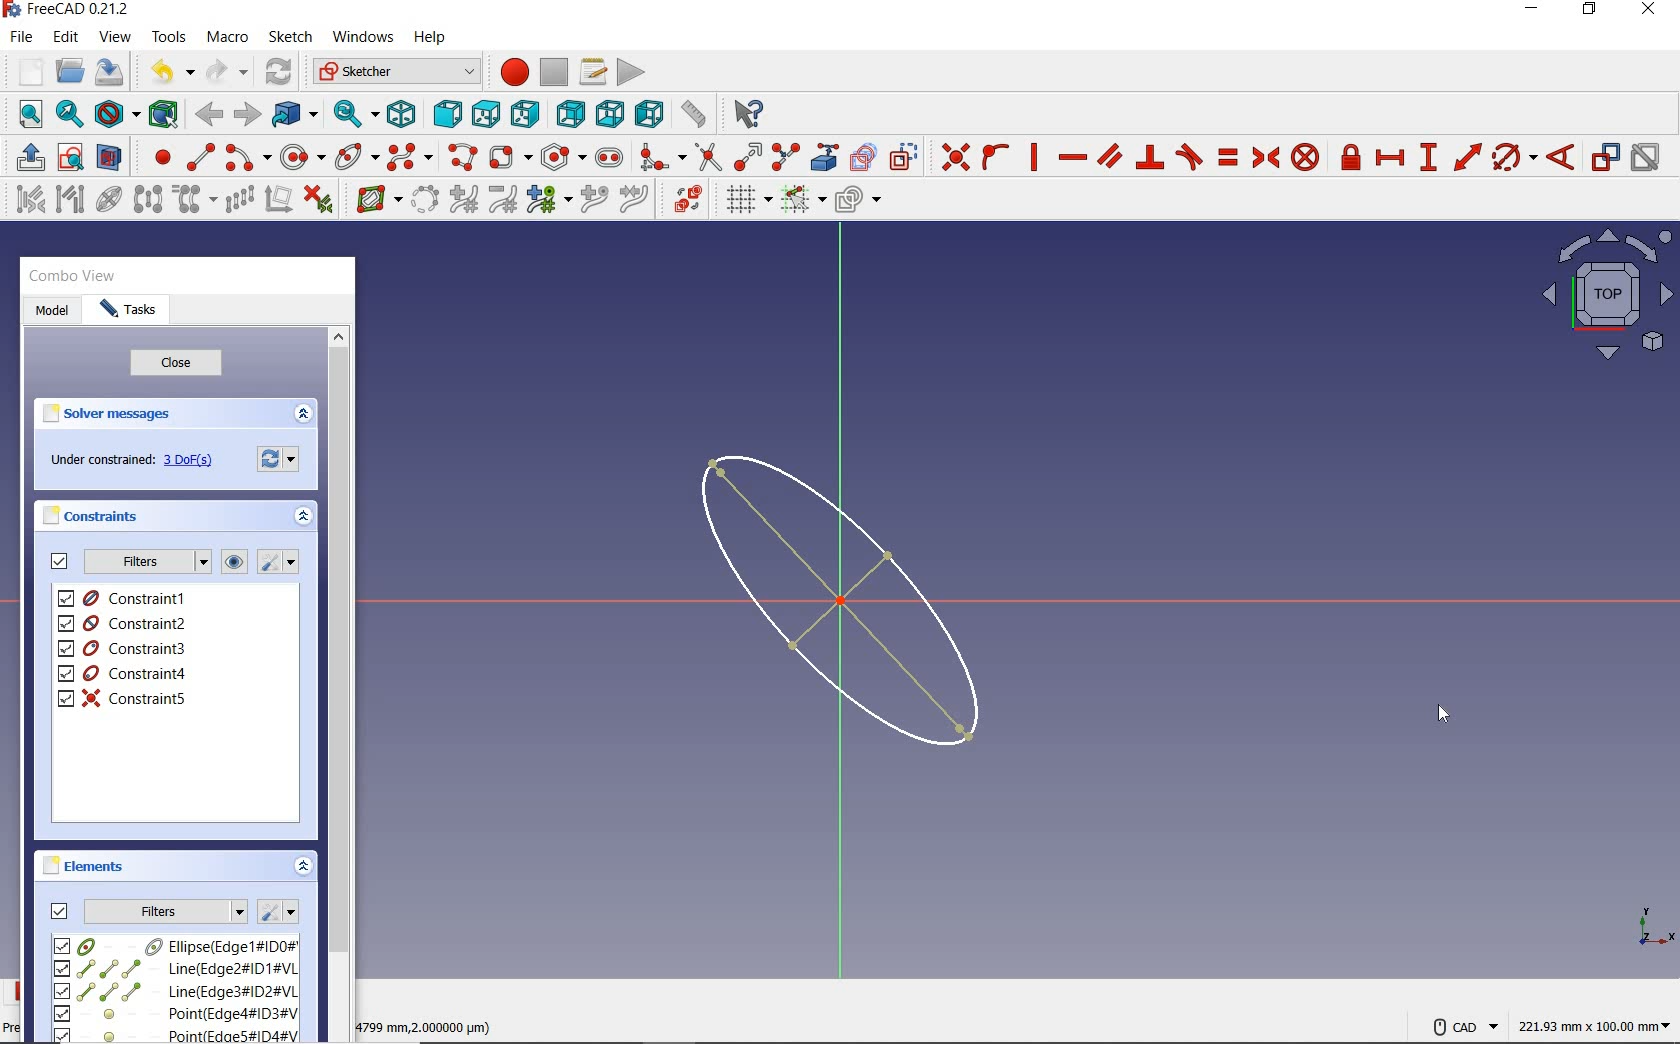 This screenshot has width=1680, height=1044. Describe the element at coordinates (429, 1024) in the screenshot. I see `cursor coordinates` at that location.